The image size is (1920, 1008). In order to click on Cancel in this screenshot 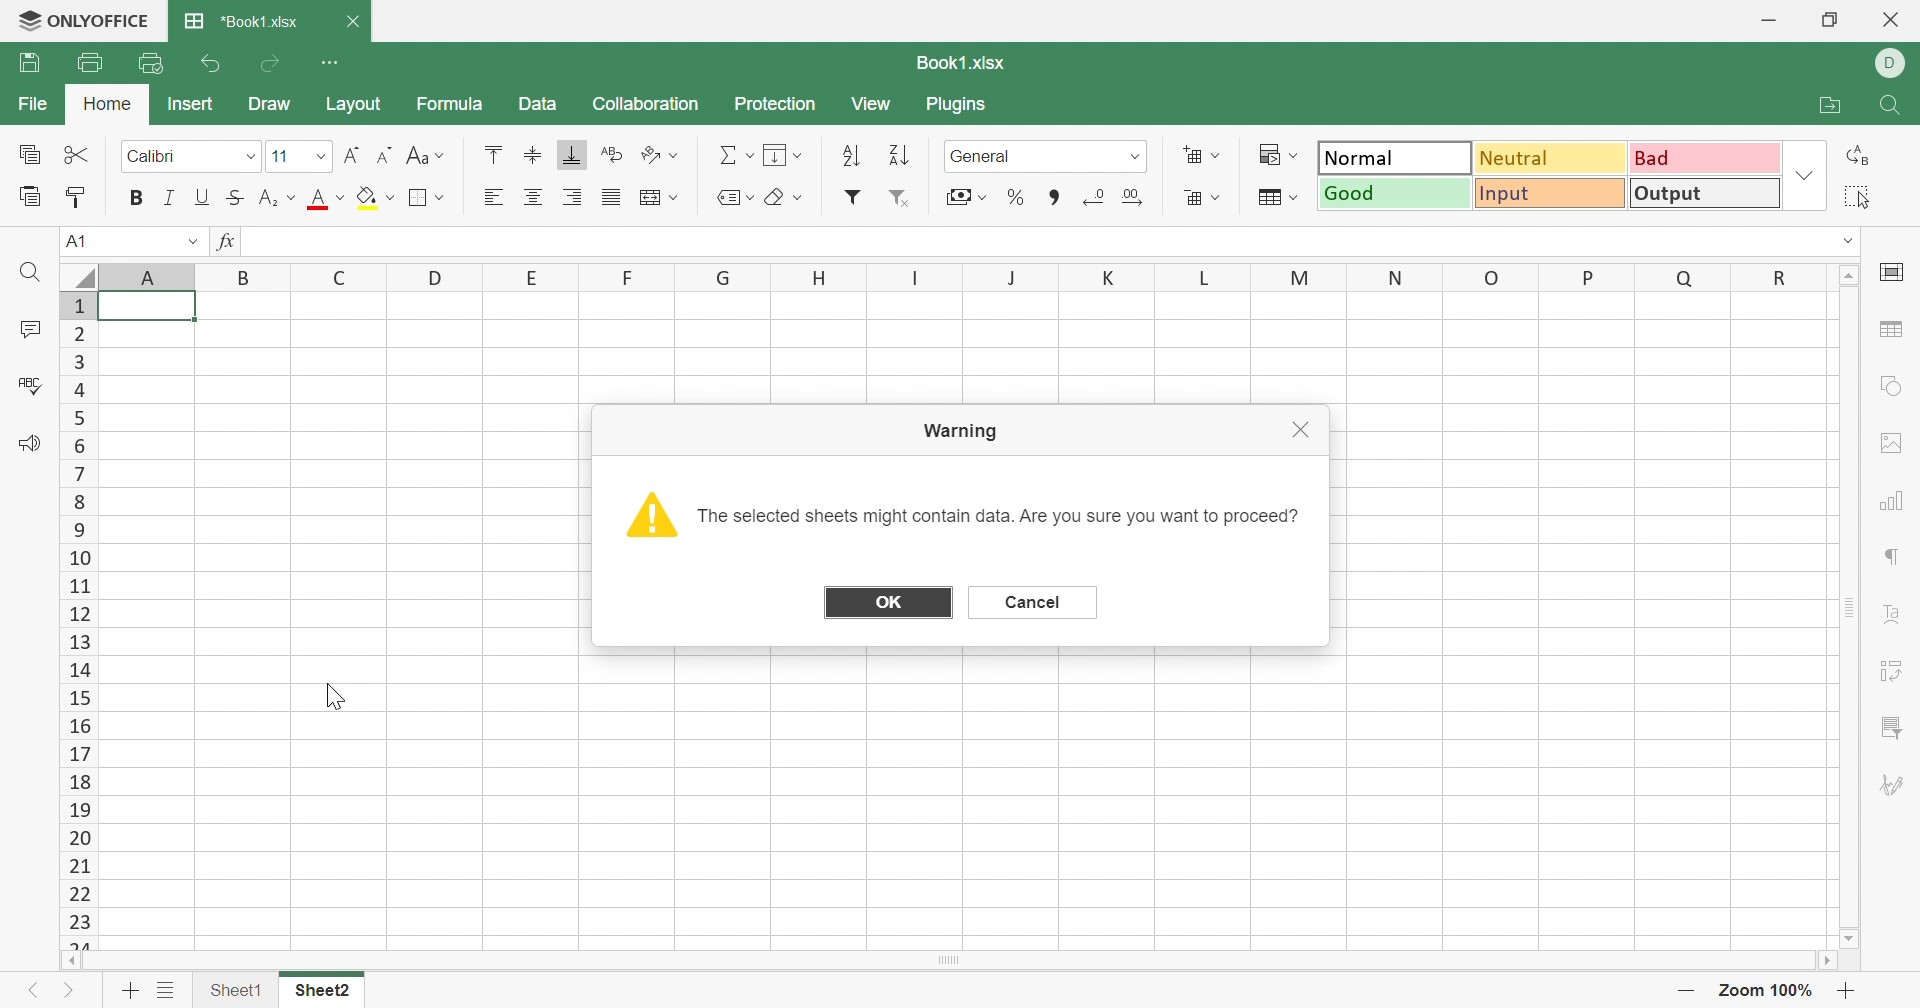, I will do `click(1036, 602)`.